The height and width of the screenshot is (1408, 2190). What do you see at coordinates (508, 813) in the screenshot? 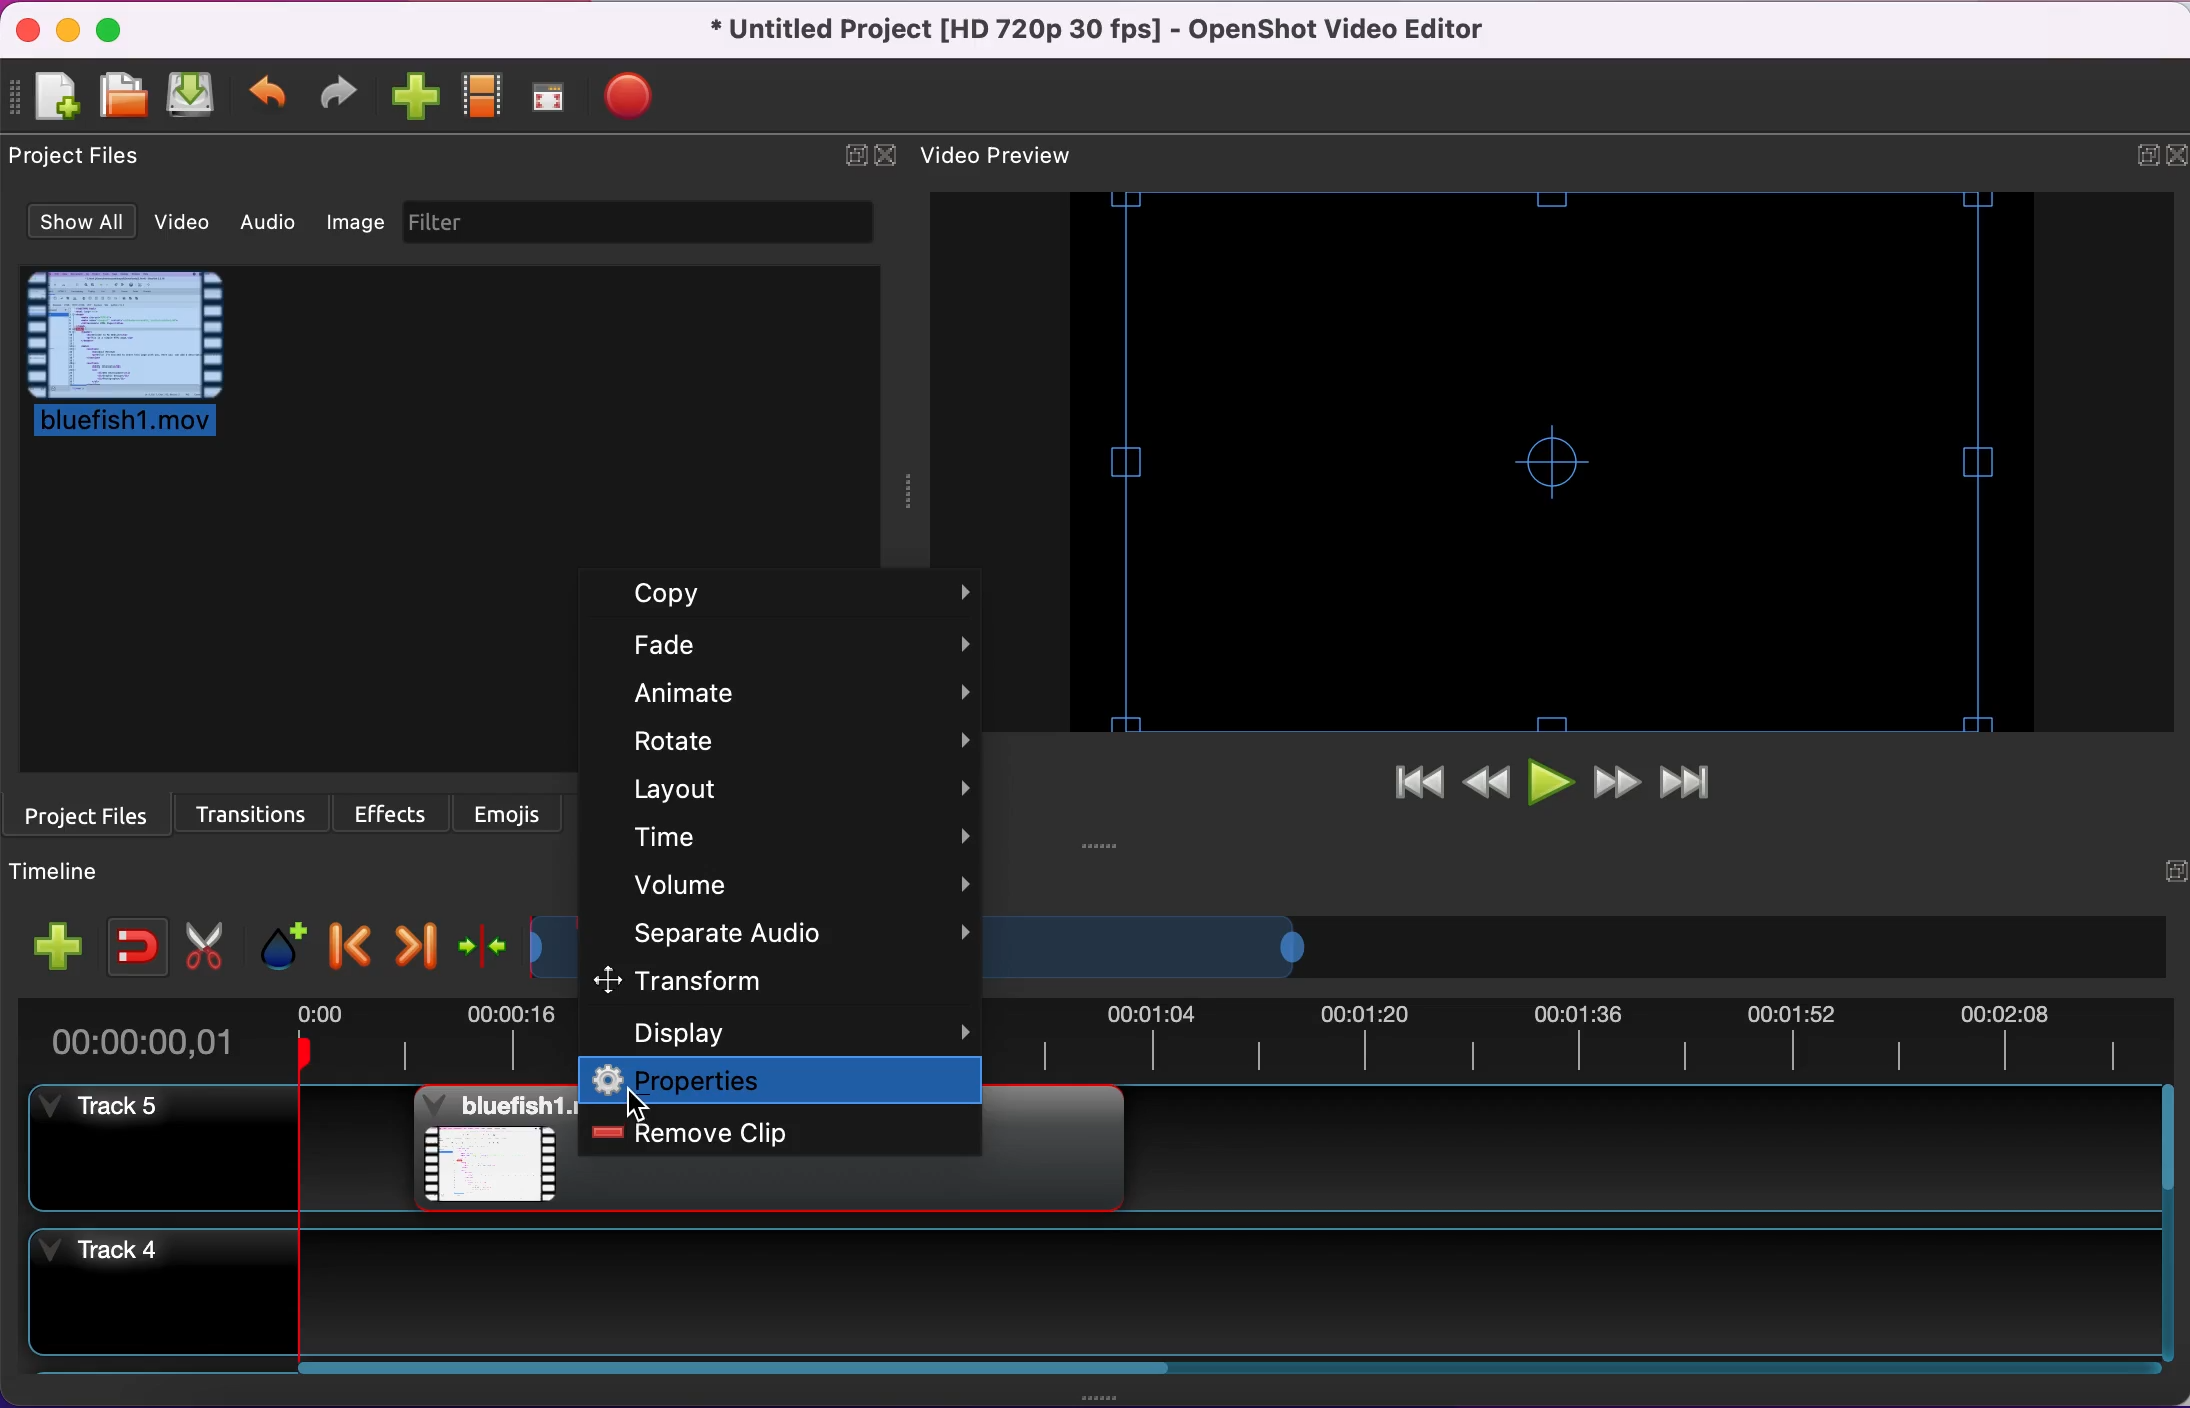
I see `emojis` at bounding box center [508, 813].